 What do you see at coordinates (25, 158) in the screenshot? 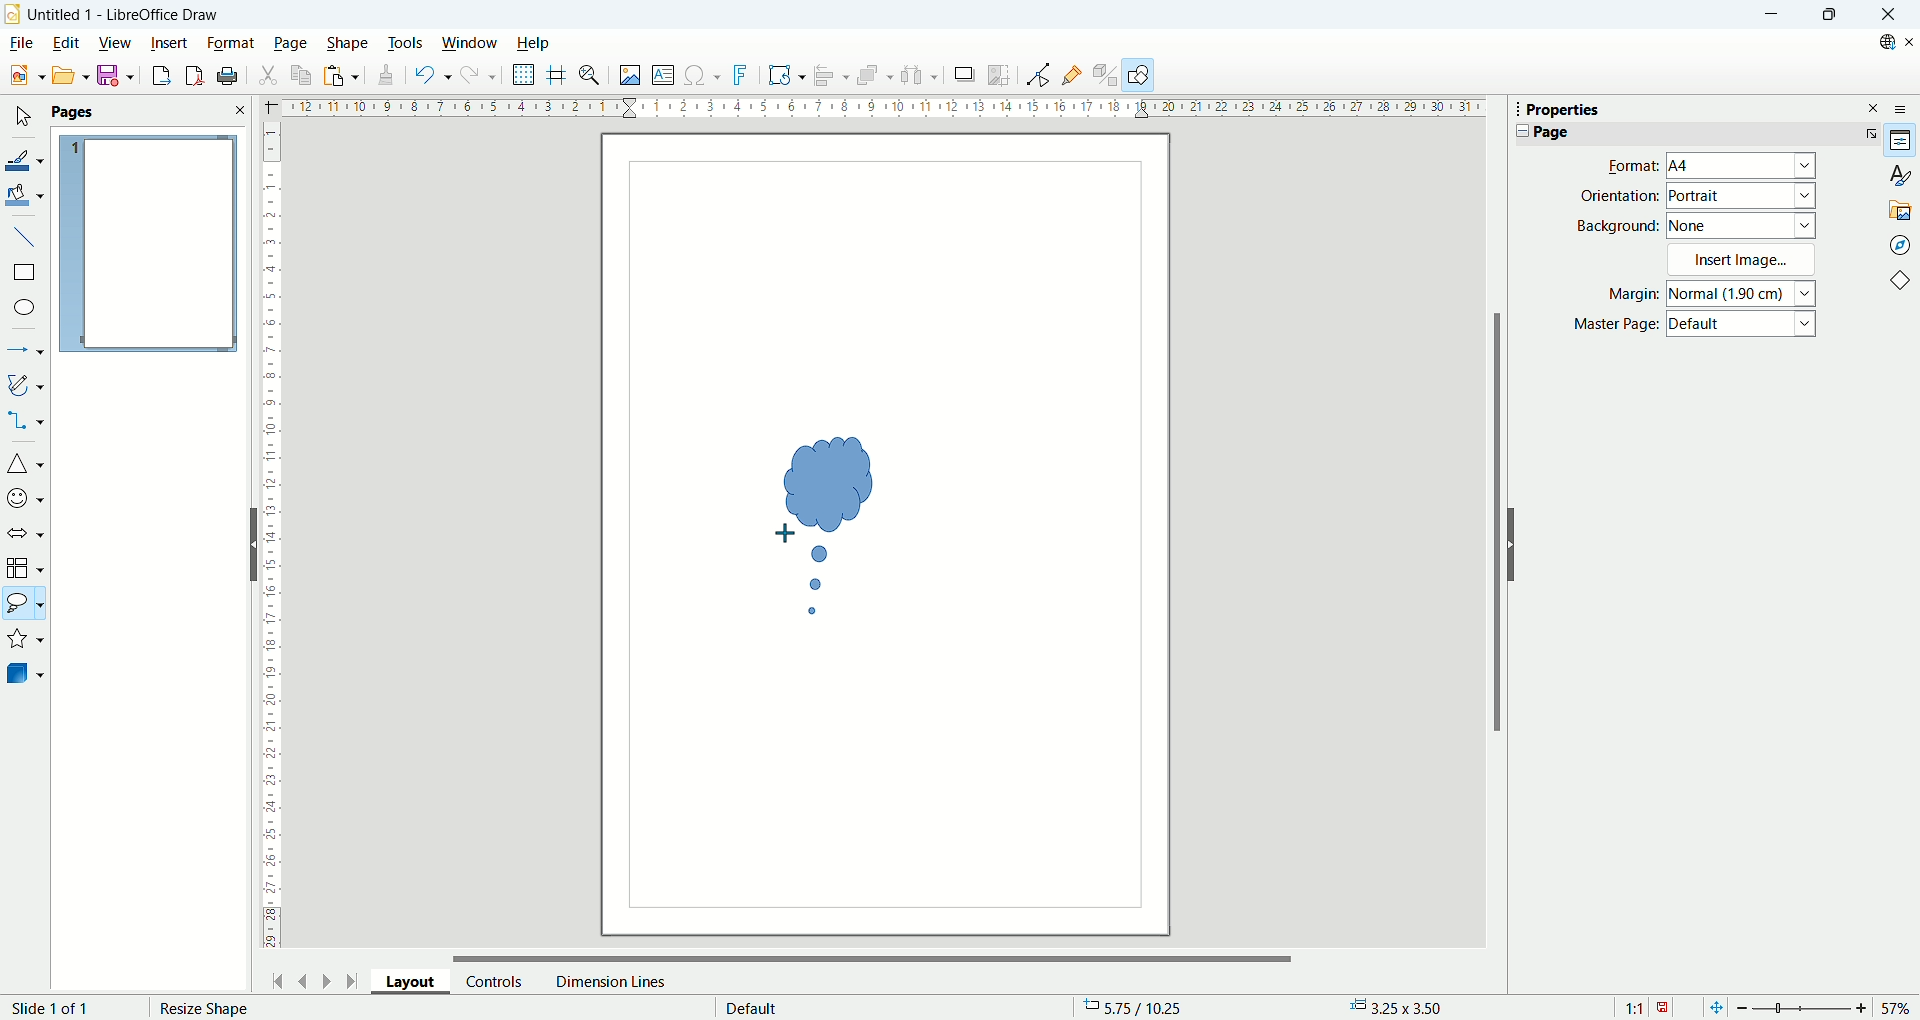
I see `line color` at bounding box center [25, 158].